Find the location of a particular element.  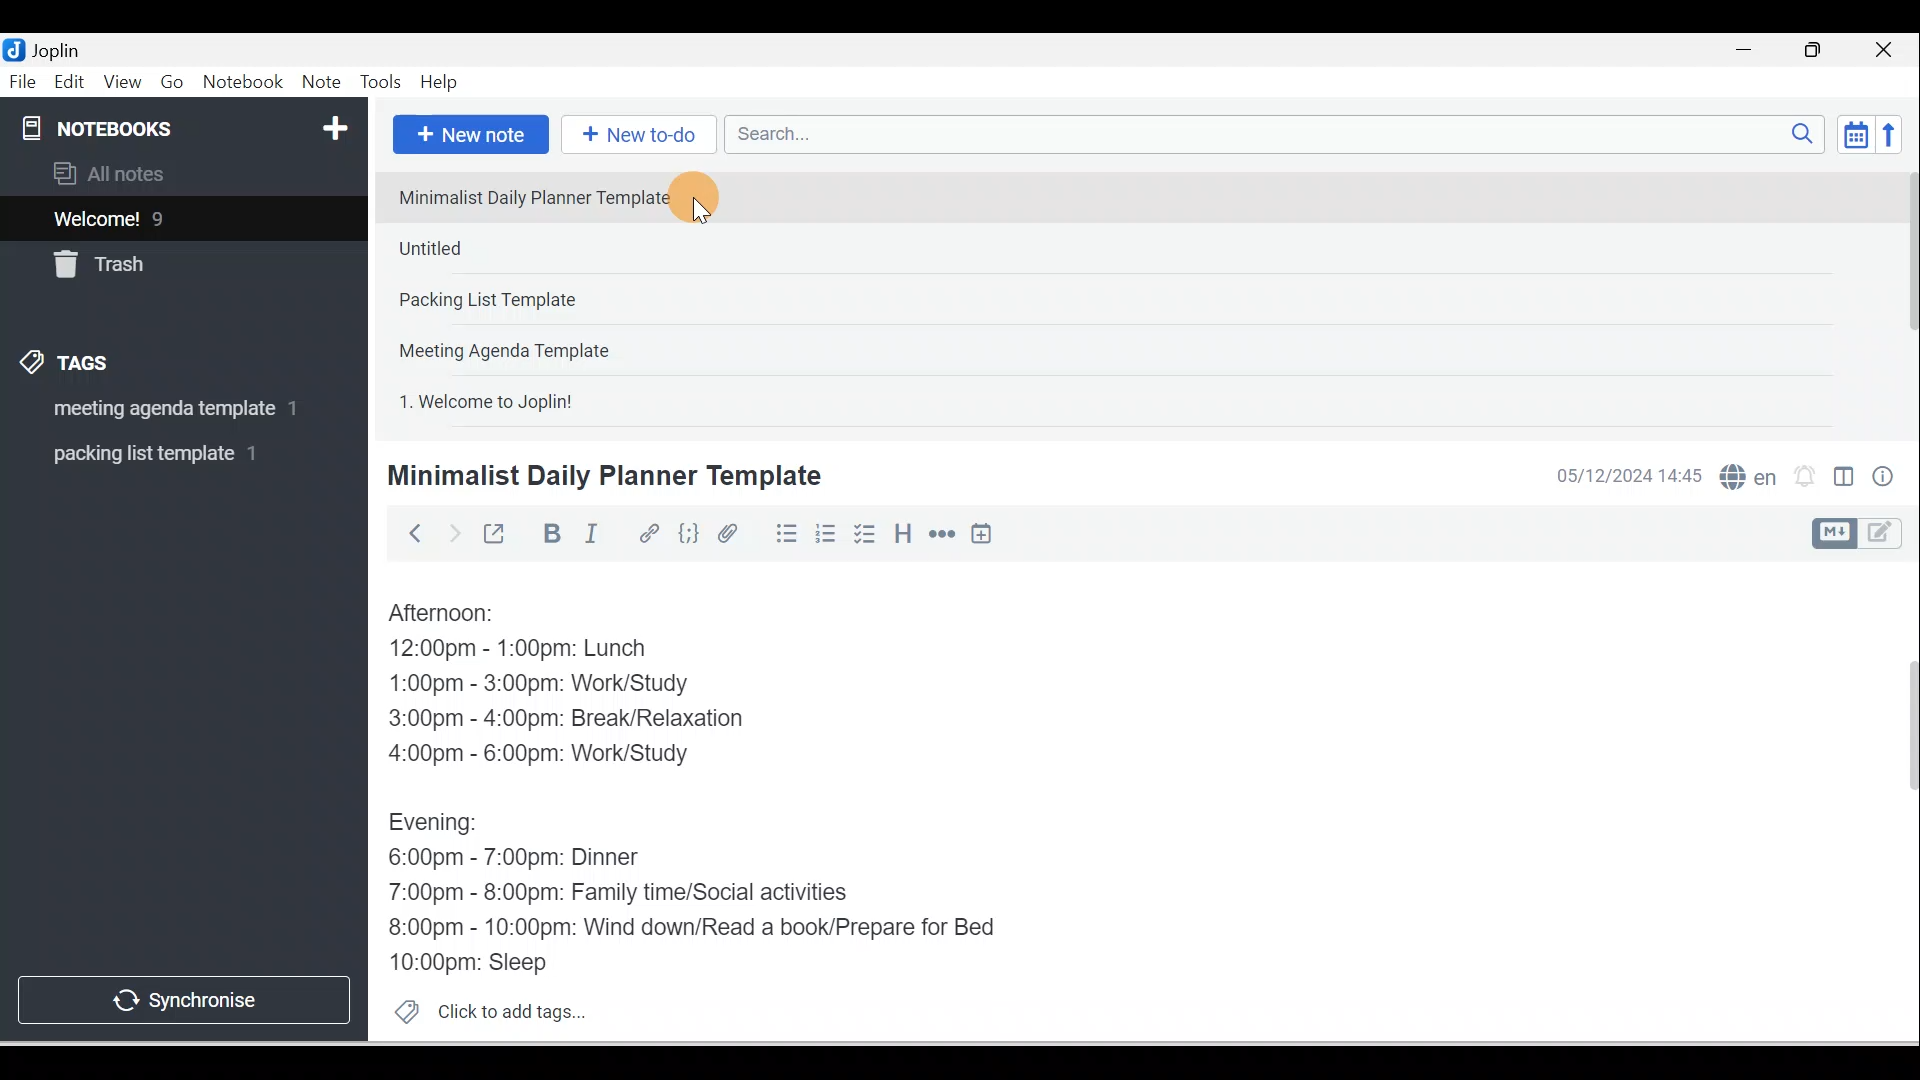

8:00pm - 10:00pm: Wind down/Read a book/Prepare for Bed is located at coordinates (693, 929).